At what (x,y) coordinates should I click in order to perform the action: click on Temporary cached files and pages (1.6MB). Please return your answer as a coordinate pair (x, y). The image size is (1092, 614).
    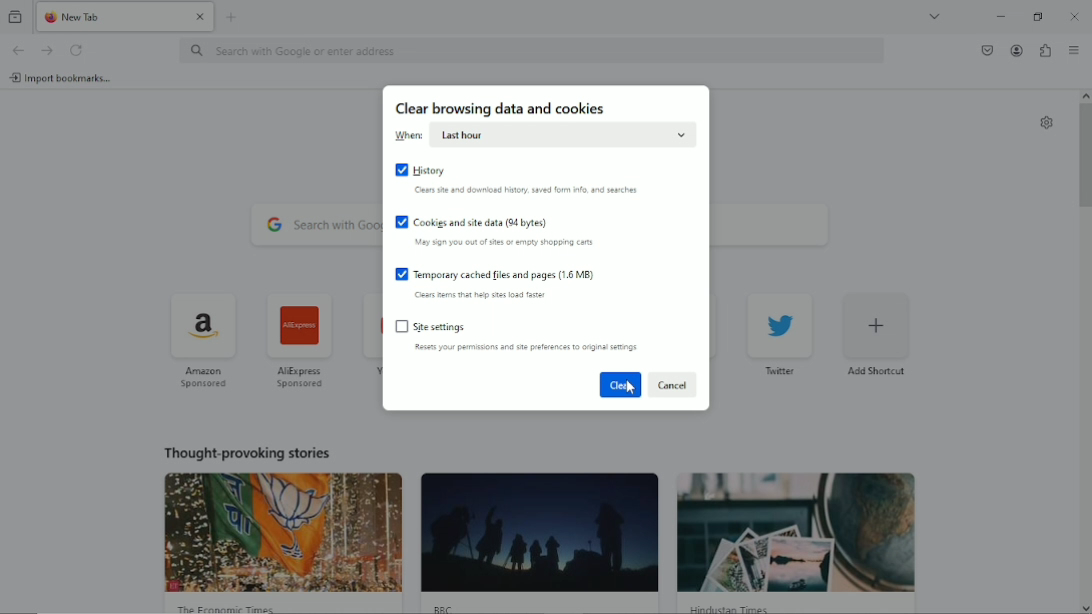
    Looking at the image, I should click on (497, 274).